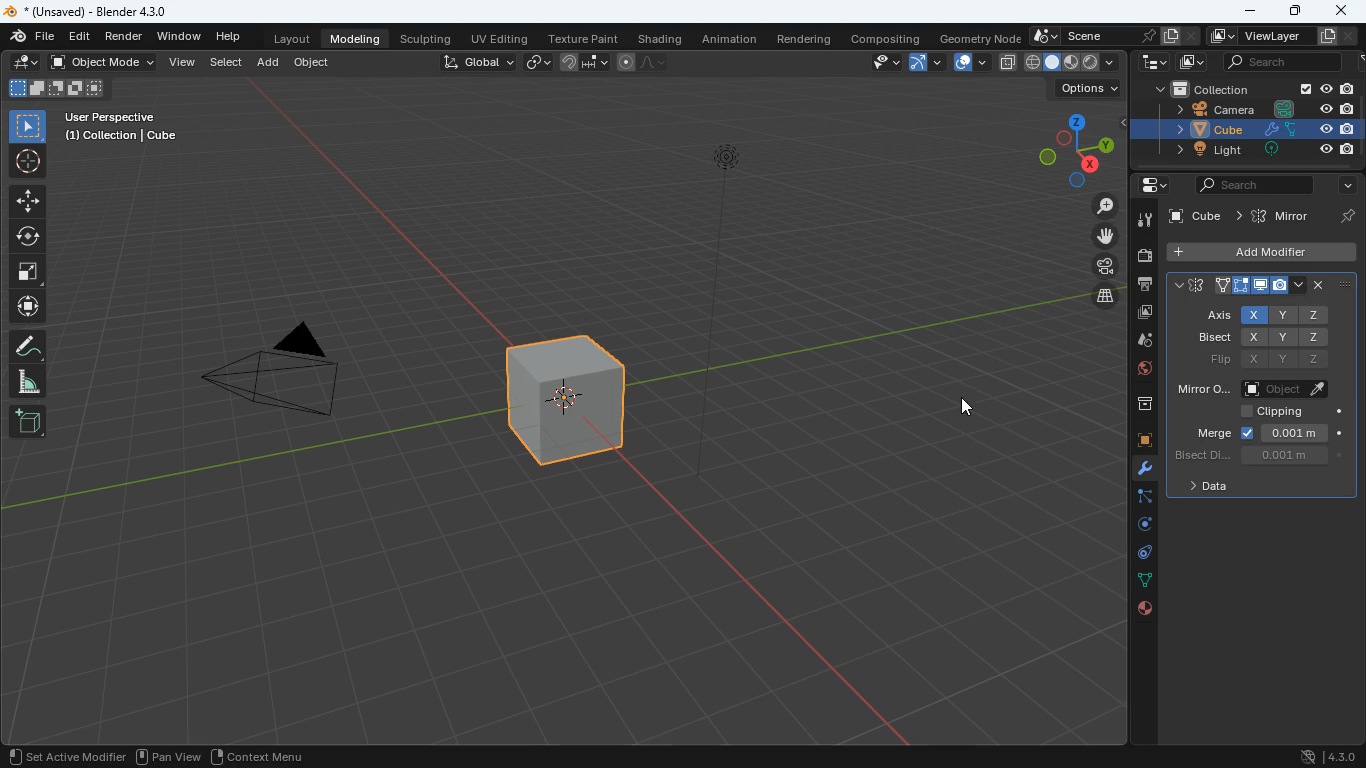 This screenshot has height=768, width=1366. Describe the element at coordinates (1255, 38) in the screenshot. I see `viewlayer` at that location.